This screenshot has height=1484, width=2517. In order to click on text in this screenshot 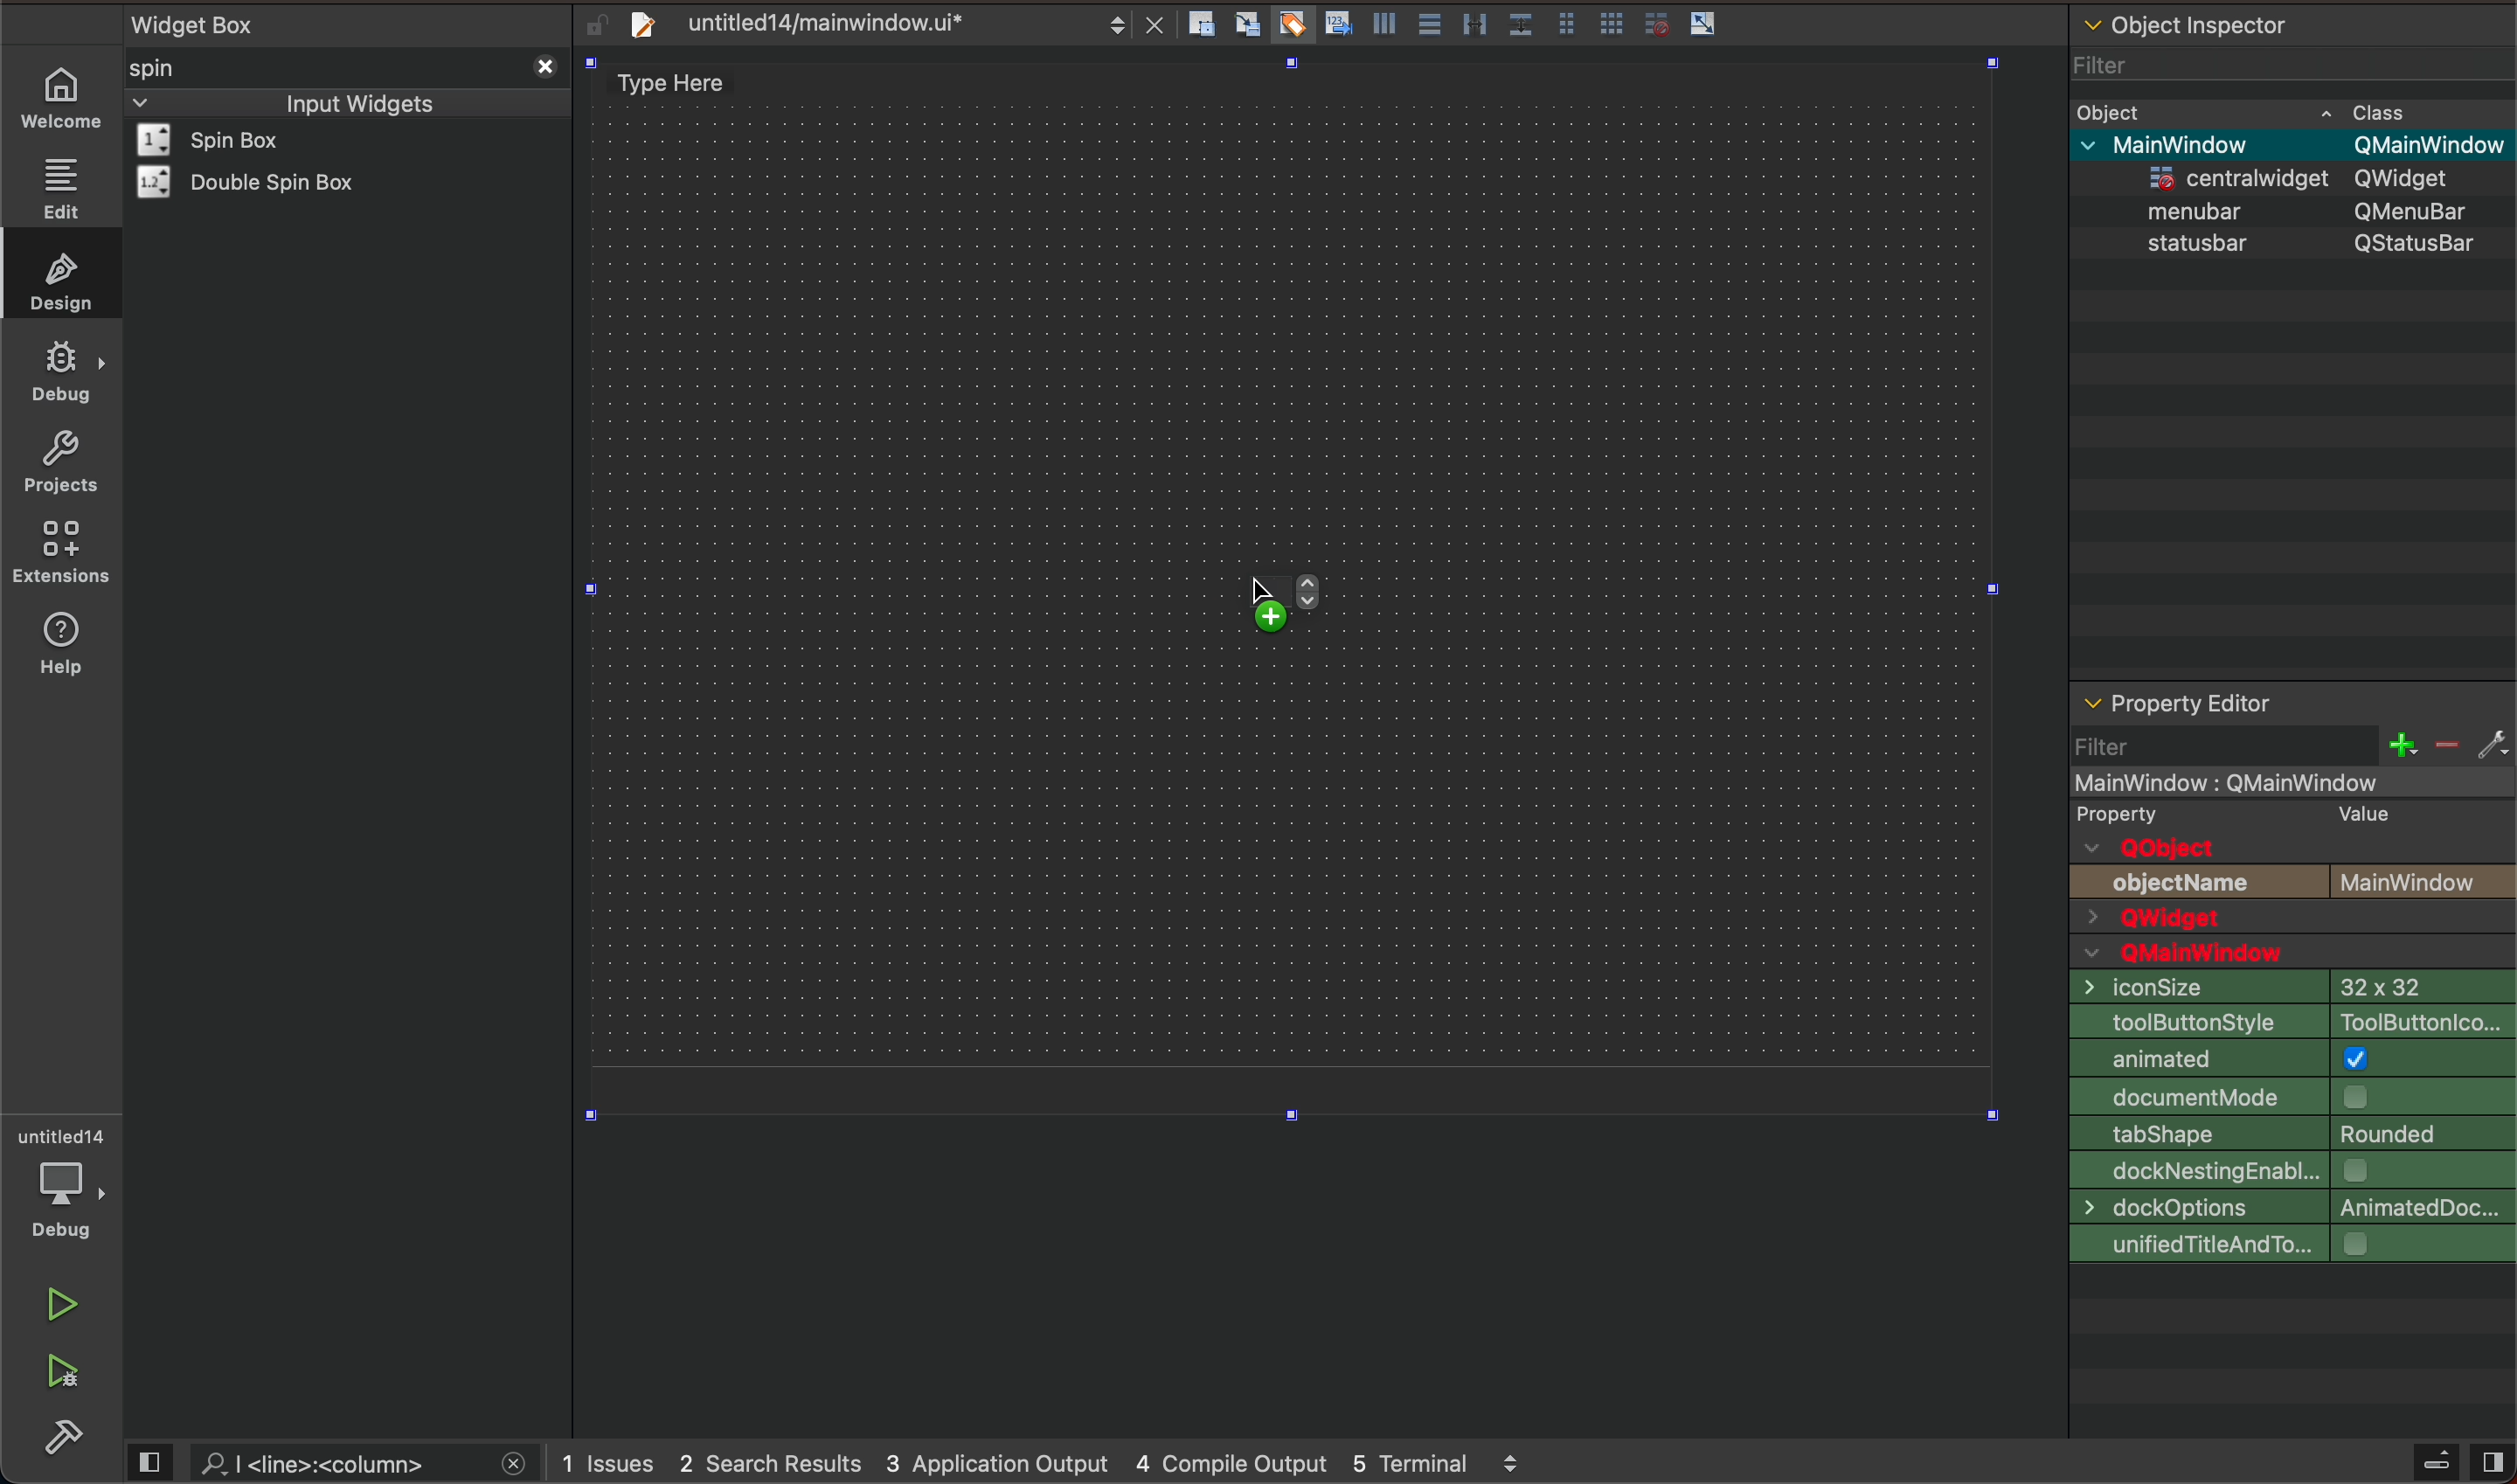, I will do `click(2142, 813)`.